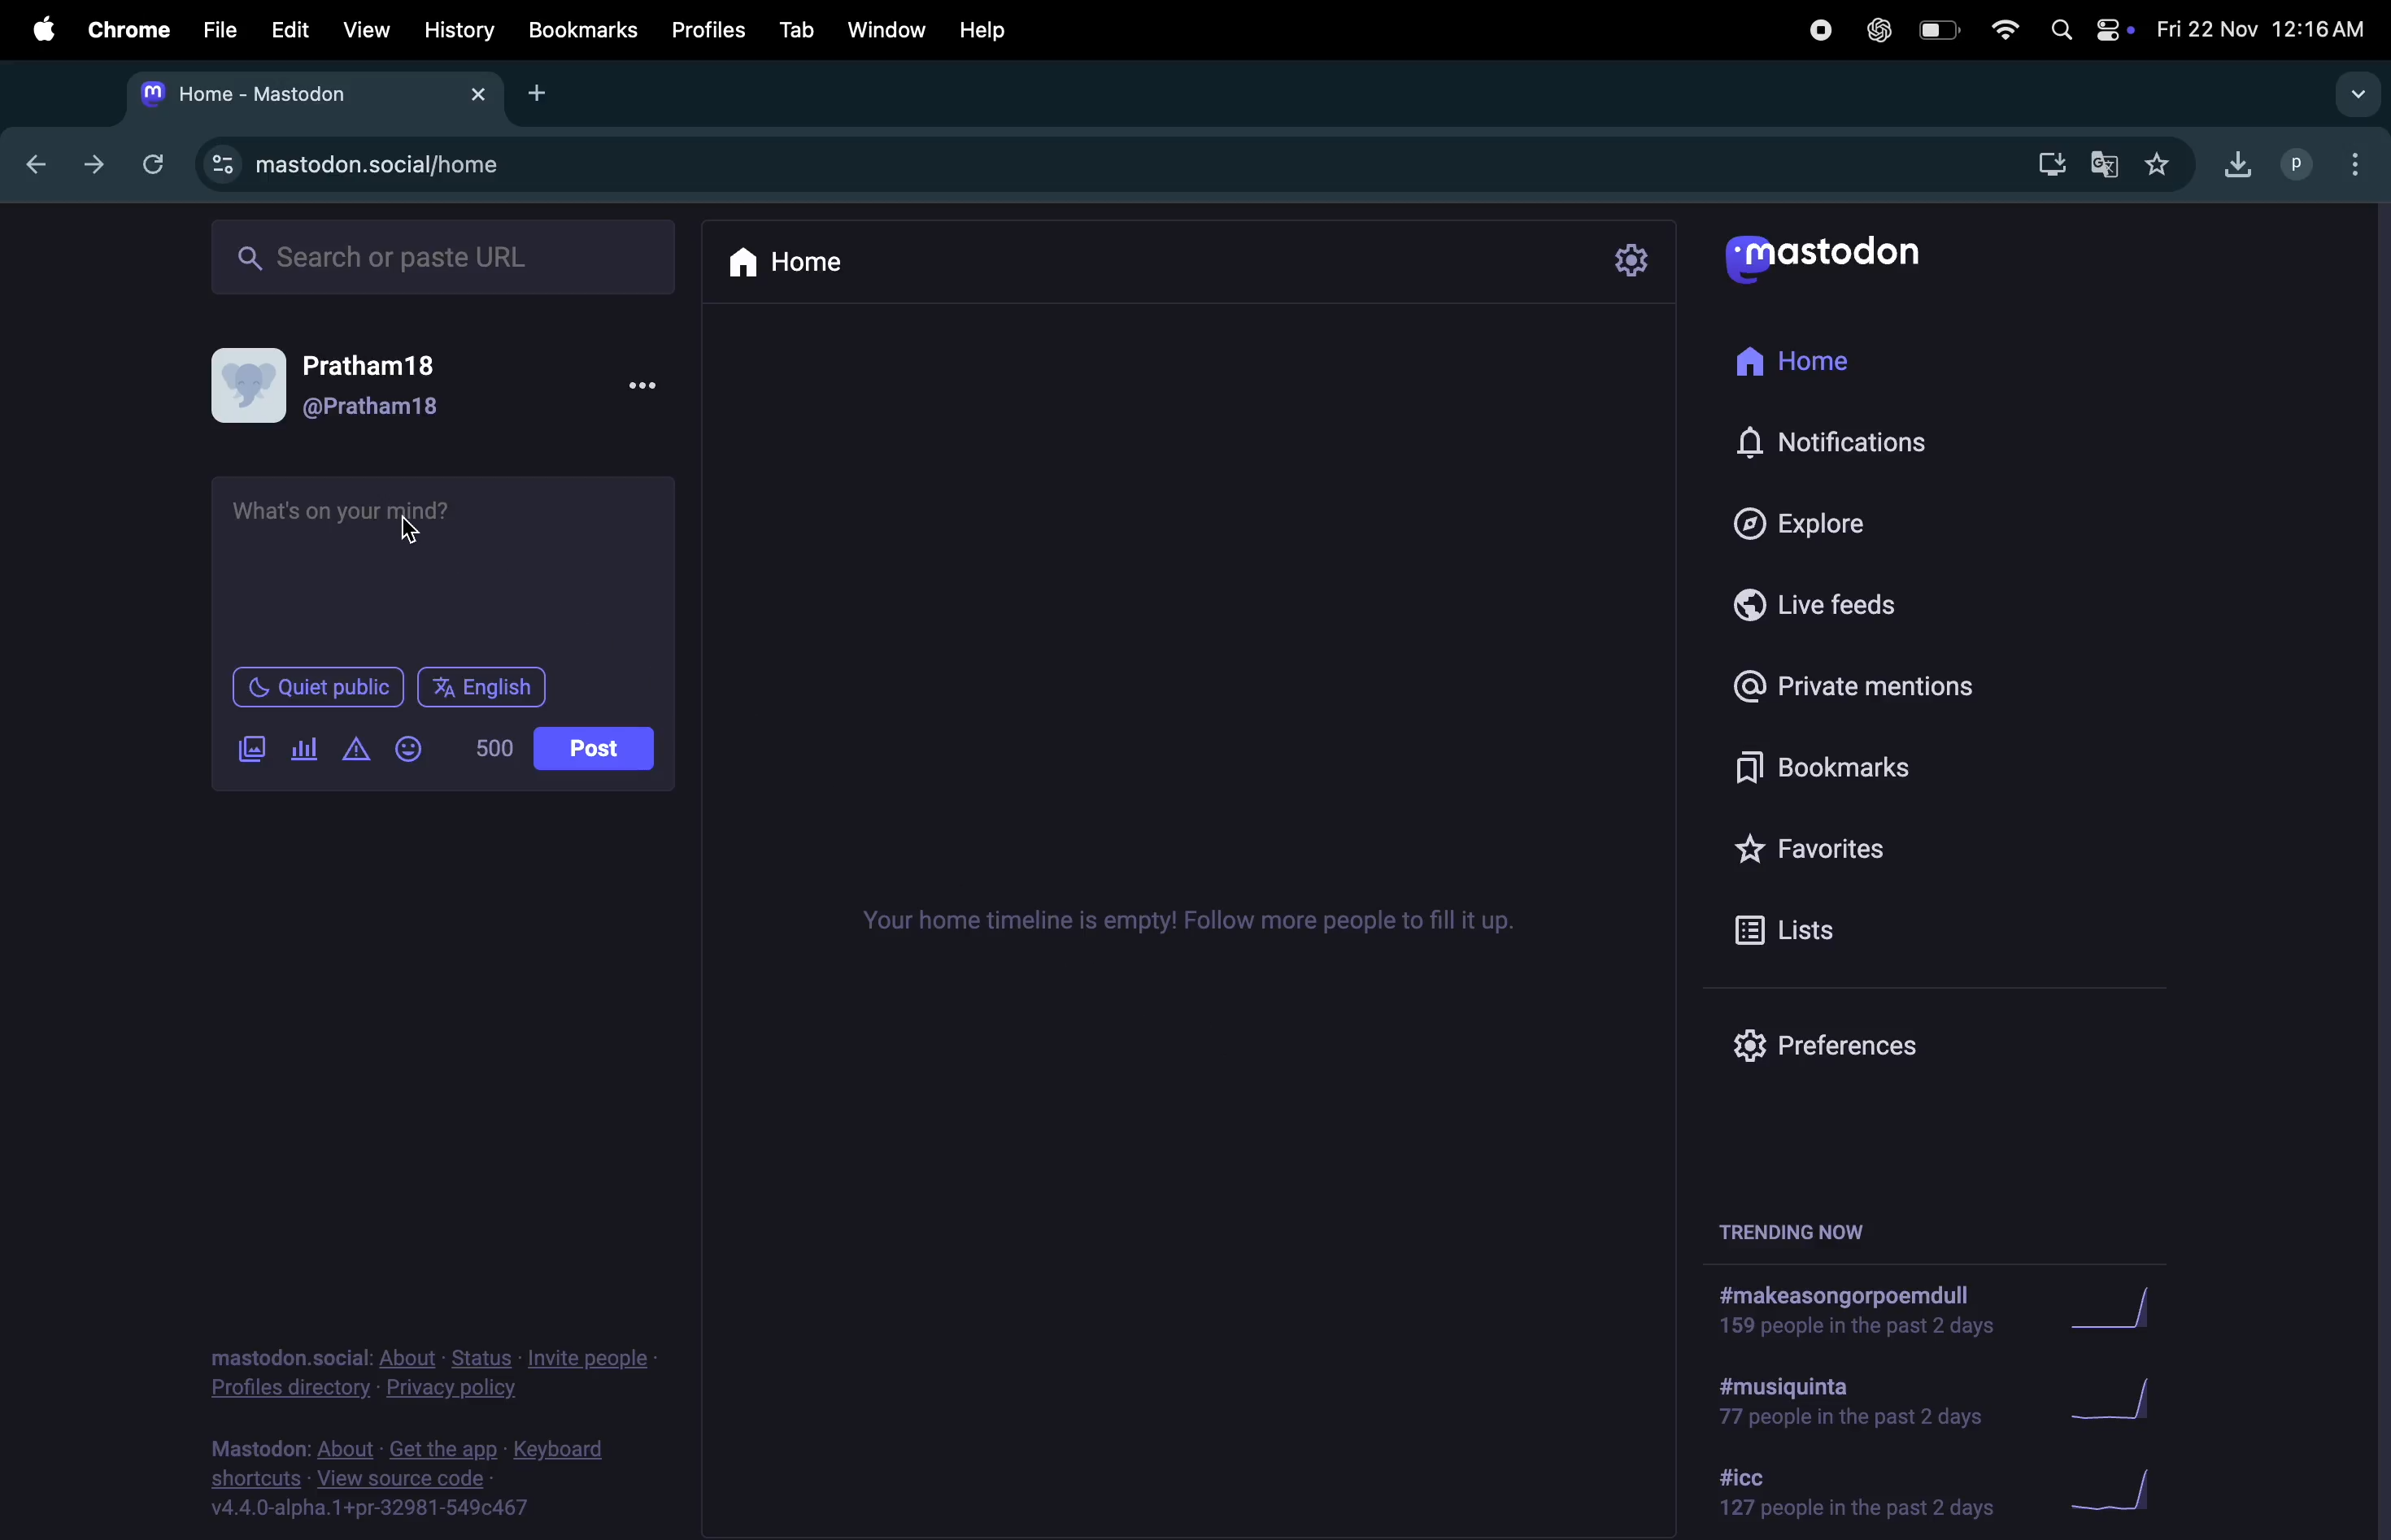  Describe the element at coordinates (782, 262) in the screenshot. I see `home` at that location.